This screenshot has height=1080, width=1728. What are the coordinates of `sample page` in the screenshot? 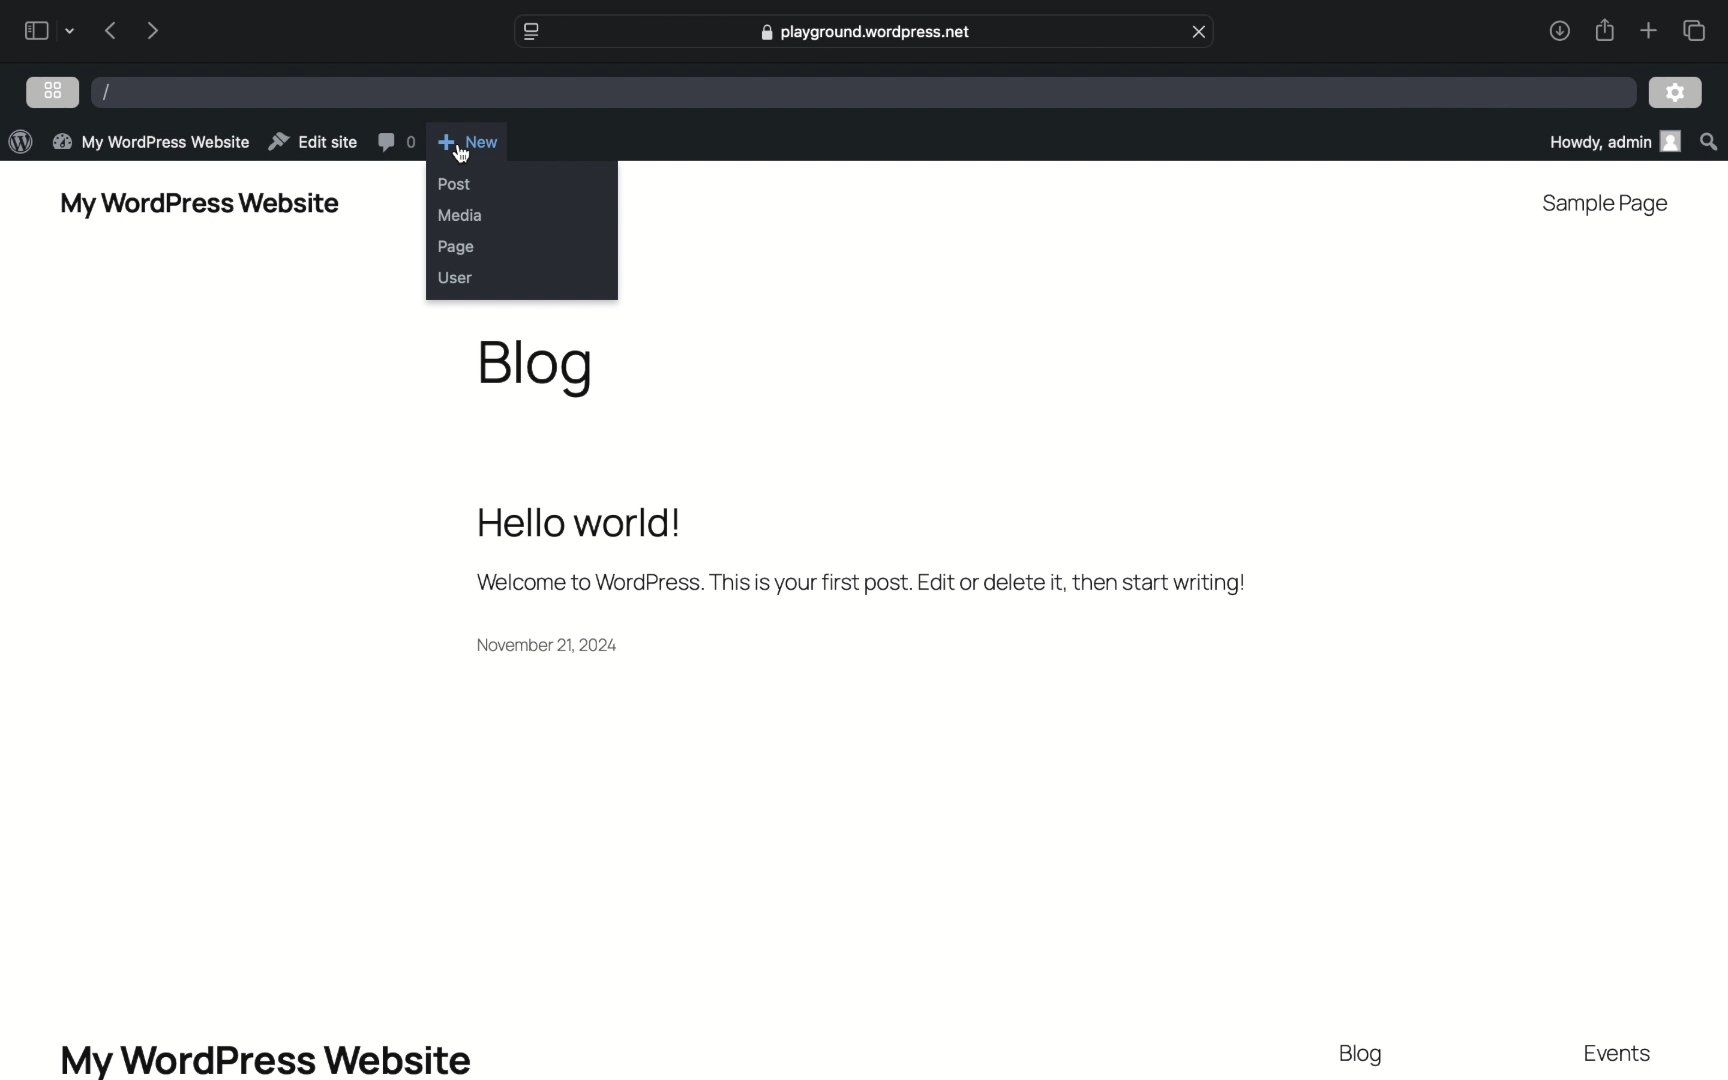 It's located at (1608, 205).